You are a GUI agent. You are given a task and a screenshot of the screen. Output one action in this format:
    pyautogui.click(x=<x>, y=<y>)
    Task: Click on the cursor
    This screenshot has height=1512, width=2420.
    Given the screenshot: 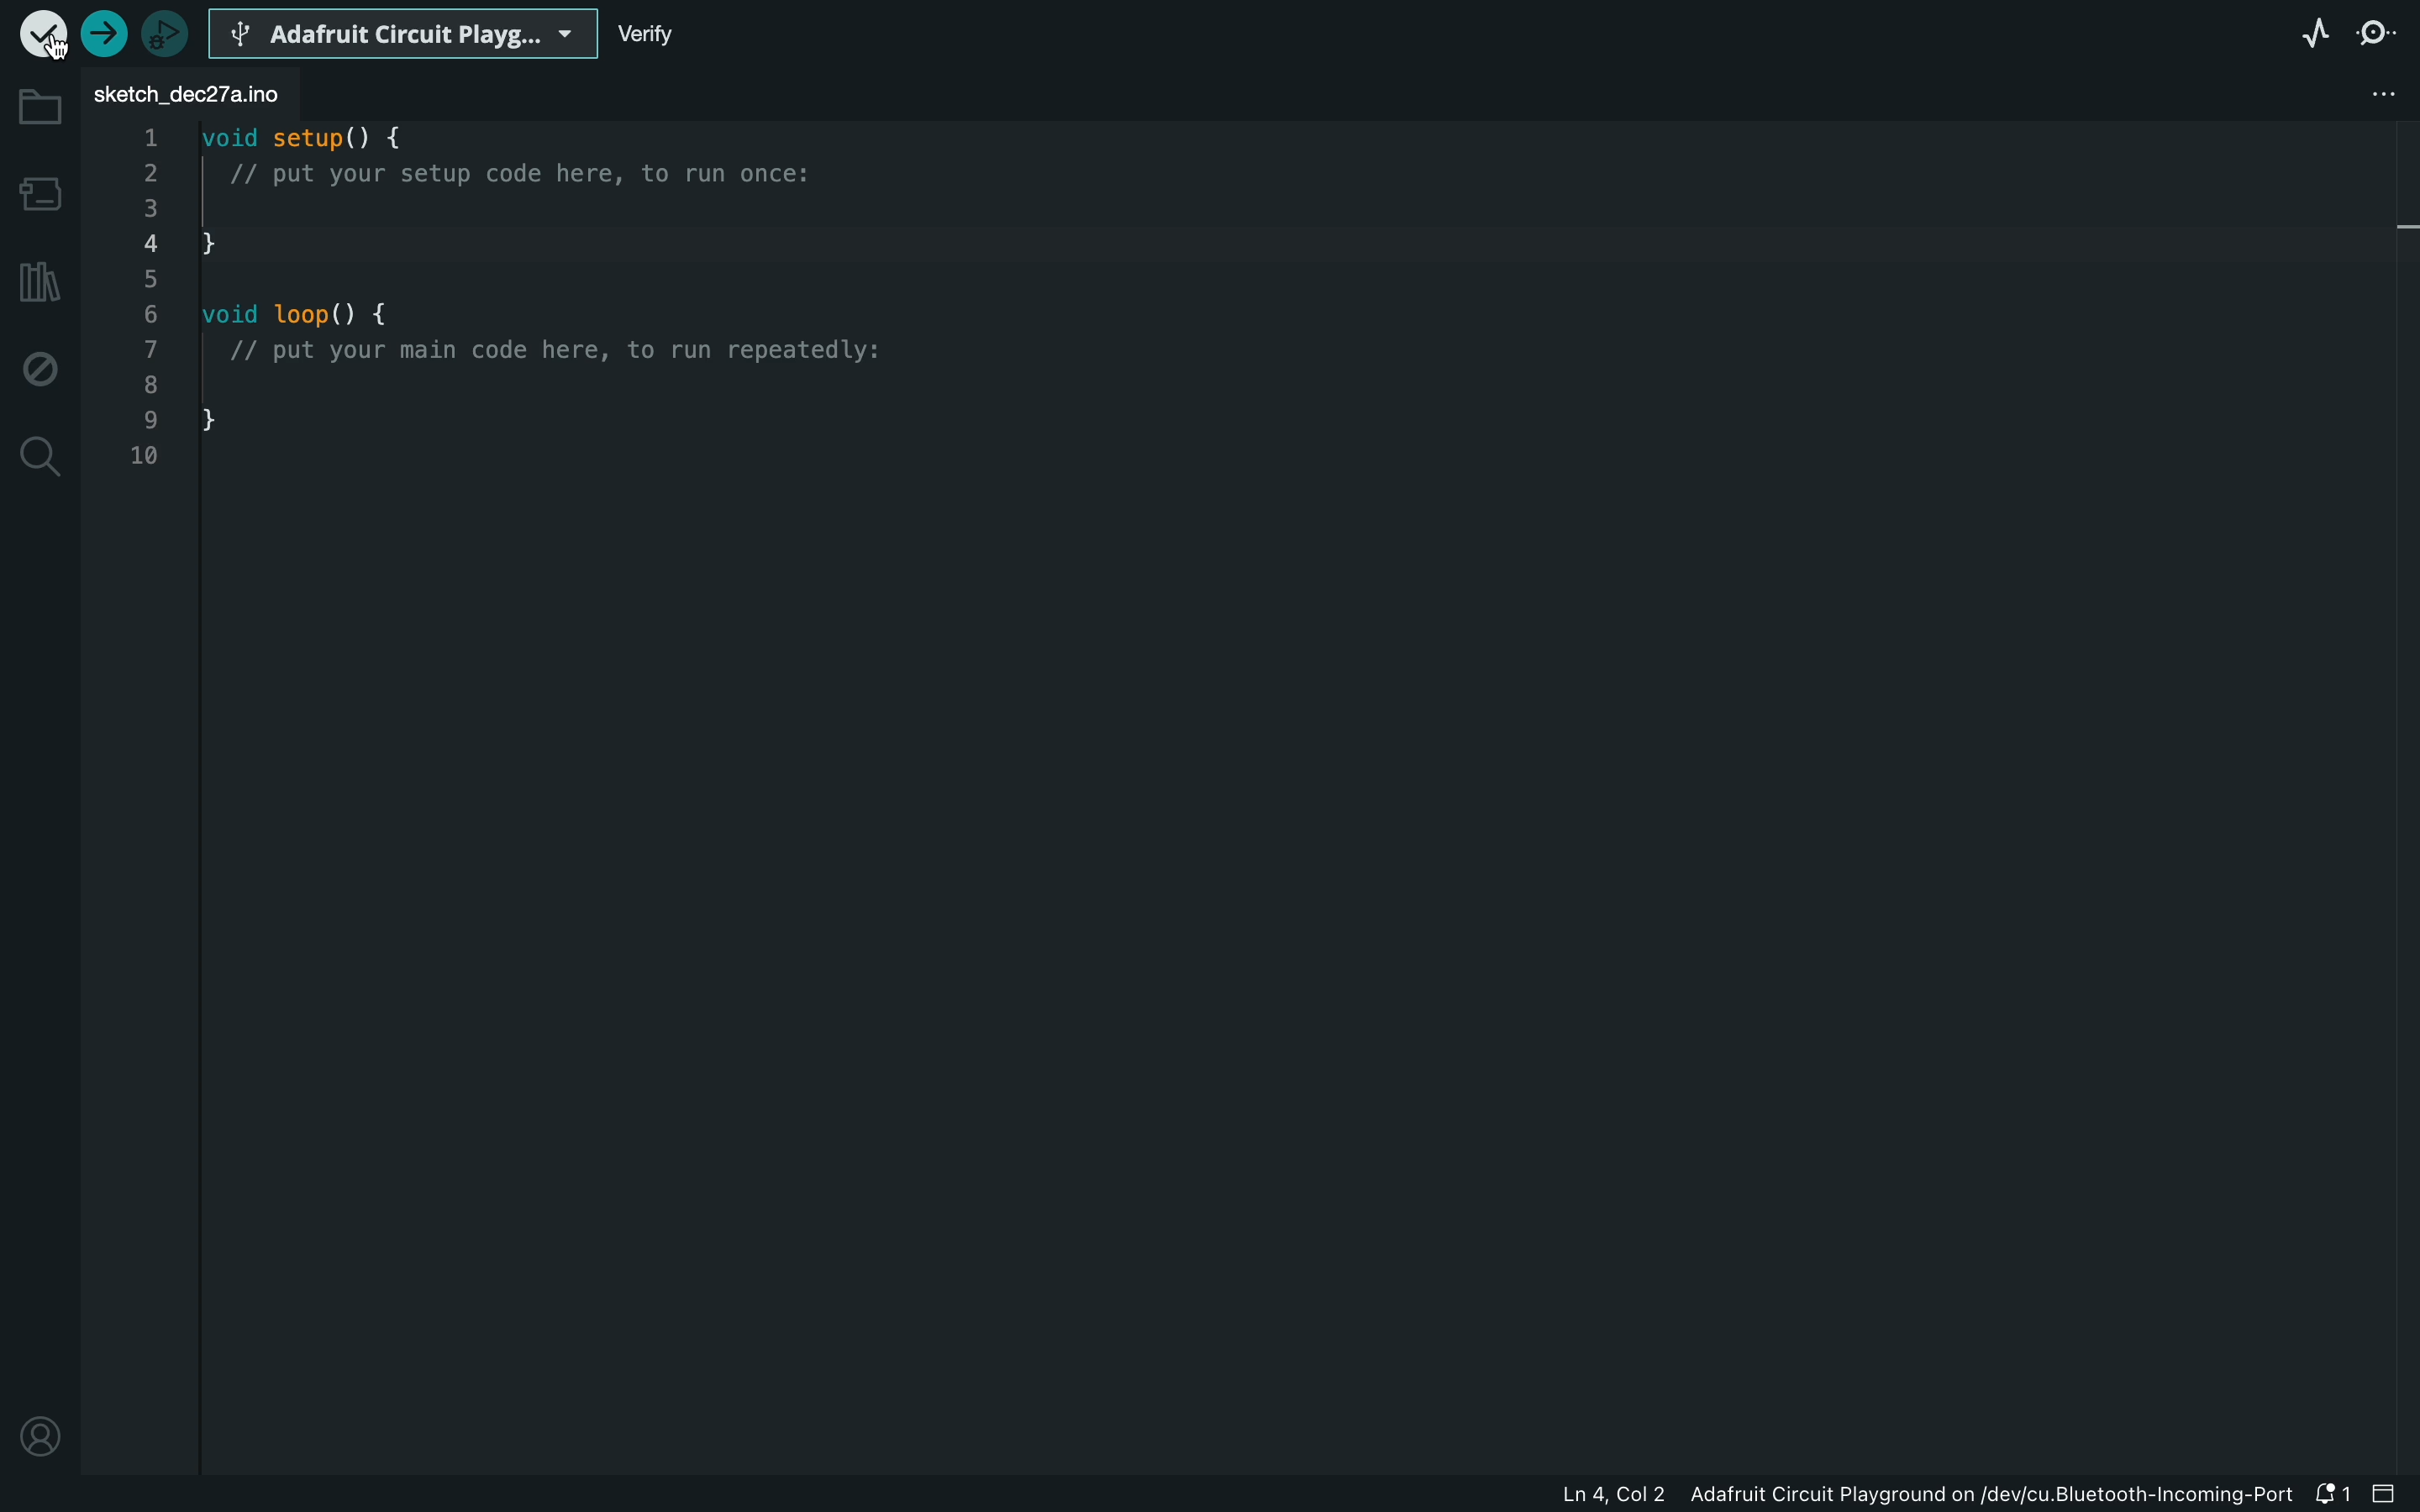 What is the action you would take?
    pyautogui.click(x=46, y=40)
    